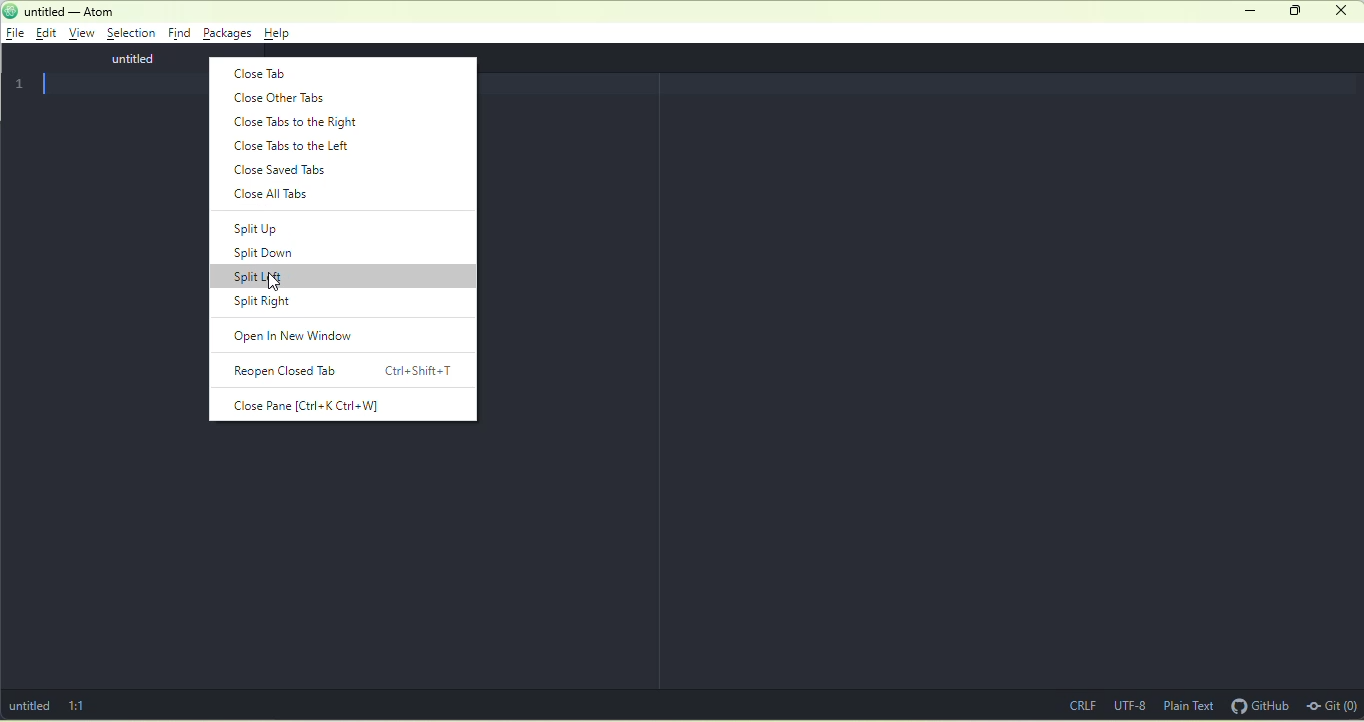 The height and width of the screenshot is (722, 1364). What do you see at coordinates (276, 284) in the screenshot?
I see `cursor movement` at bounding box center [276, 284].